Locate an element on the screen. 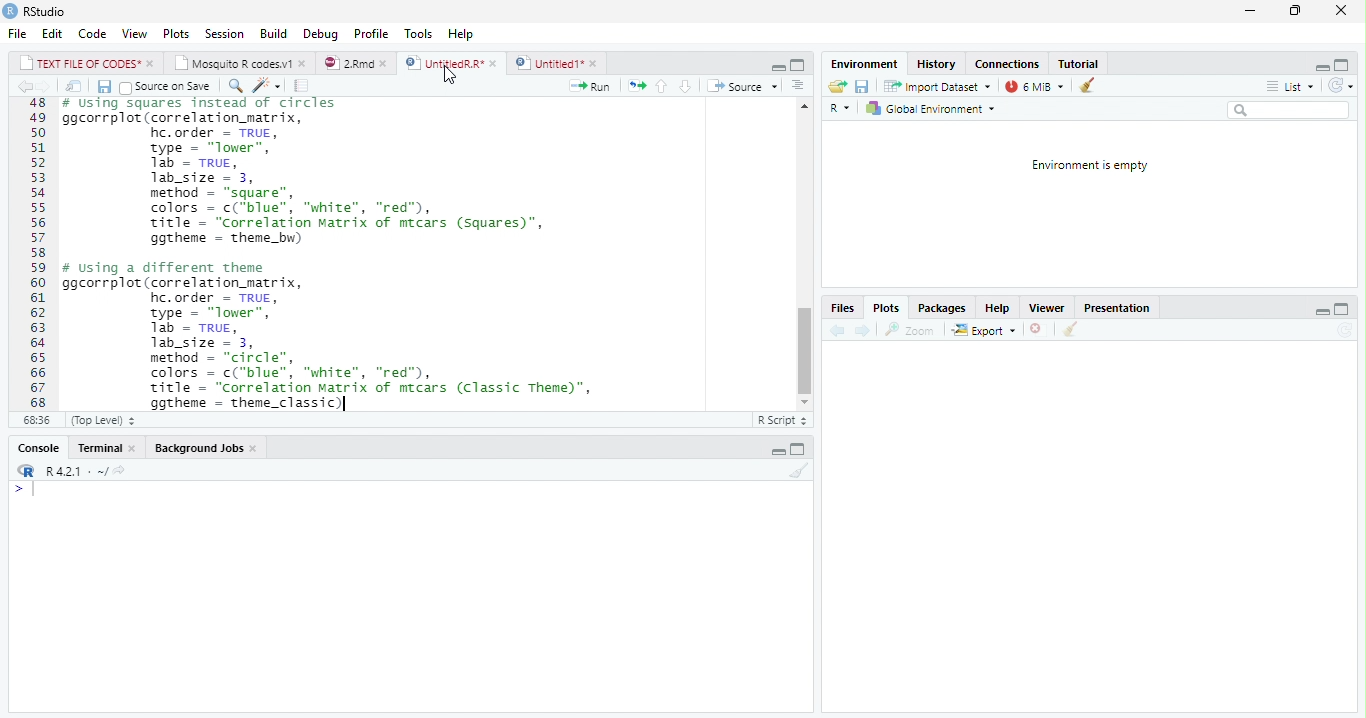  vertical scroll bar is located at coordinates (803, 258).